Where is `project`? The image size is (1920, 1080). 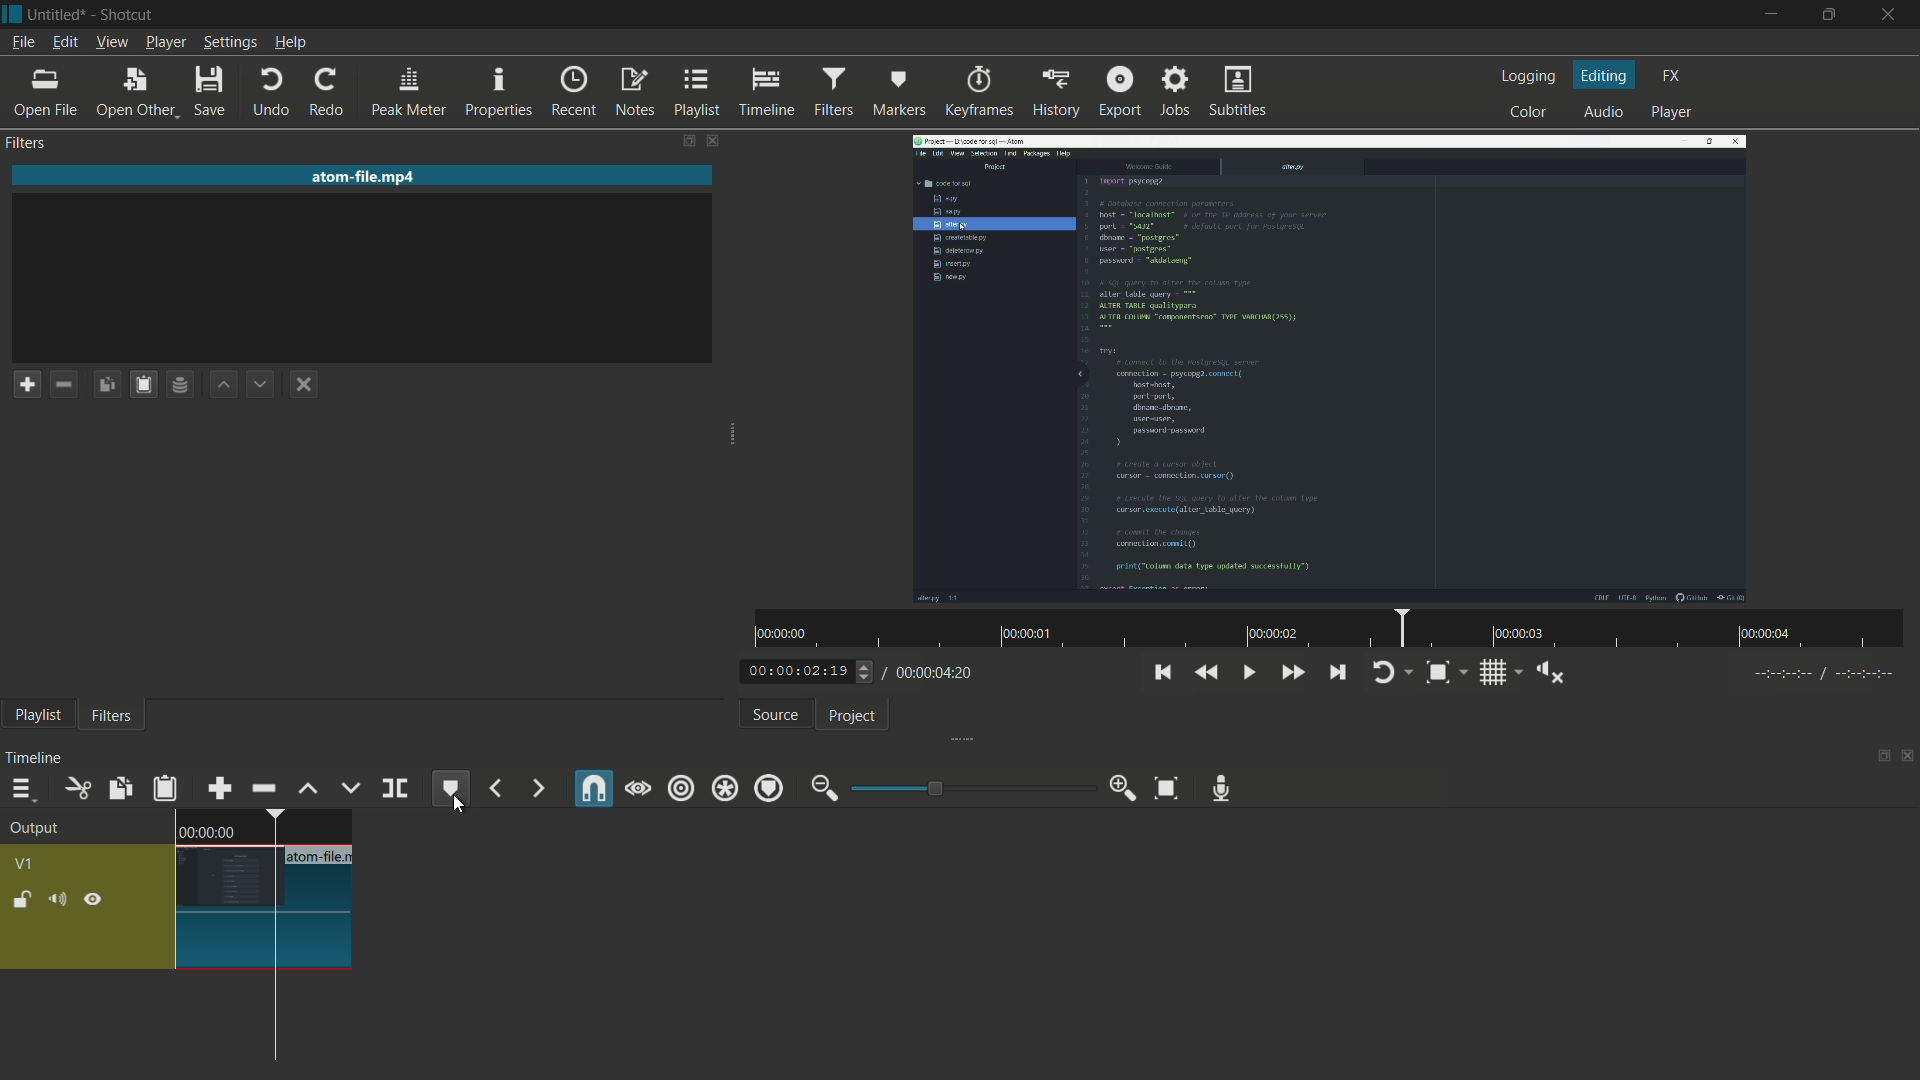 project is located at coordinates (853, 715).